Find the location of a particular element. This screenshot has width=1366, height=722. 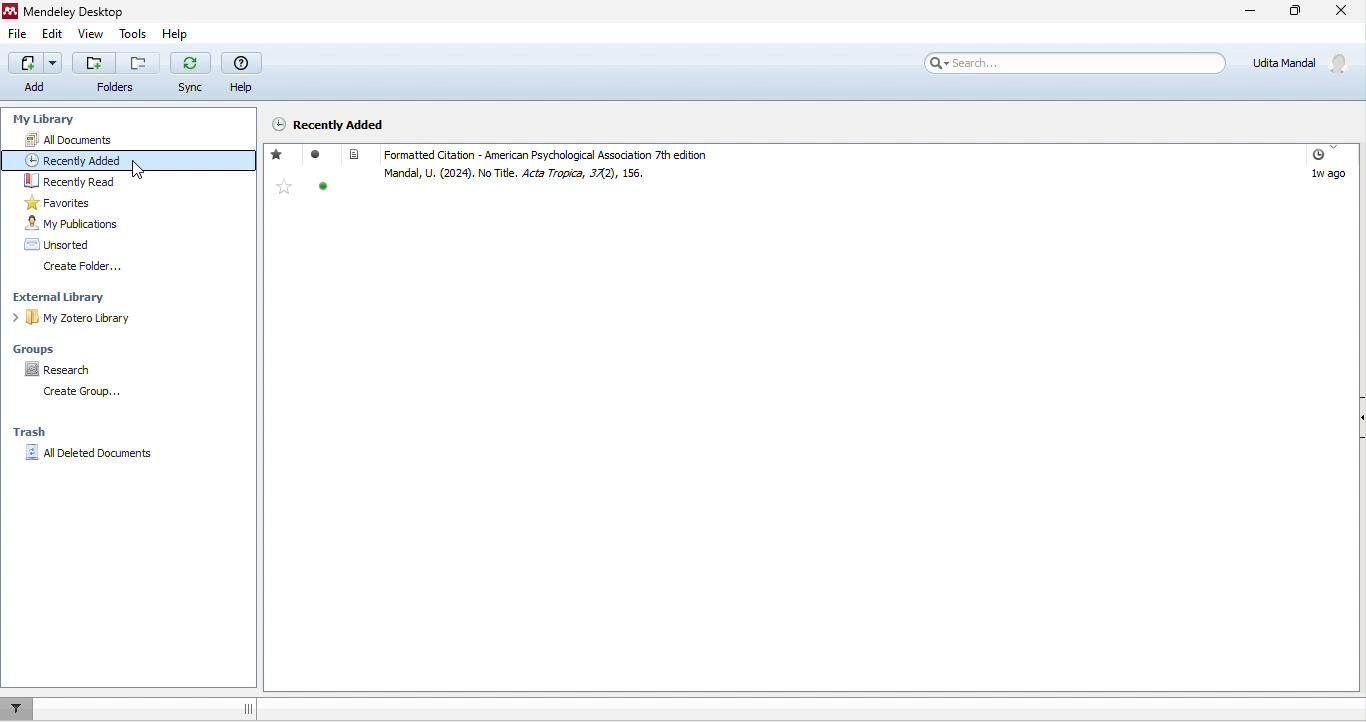

sync is located at coordinates (190, 72).